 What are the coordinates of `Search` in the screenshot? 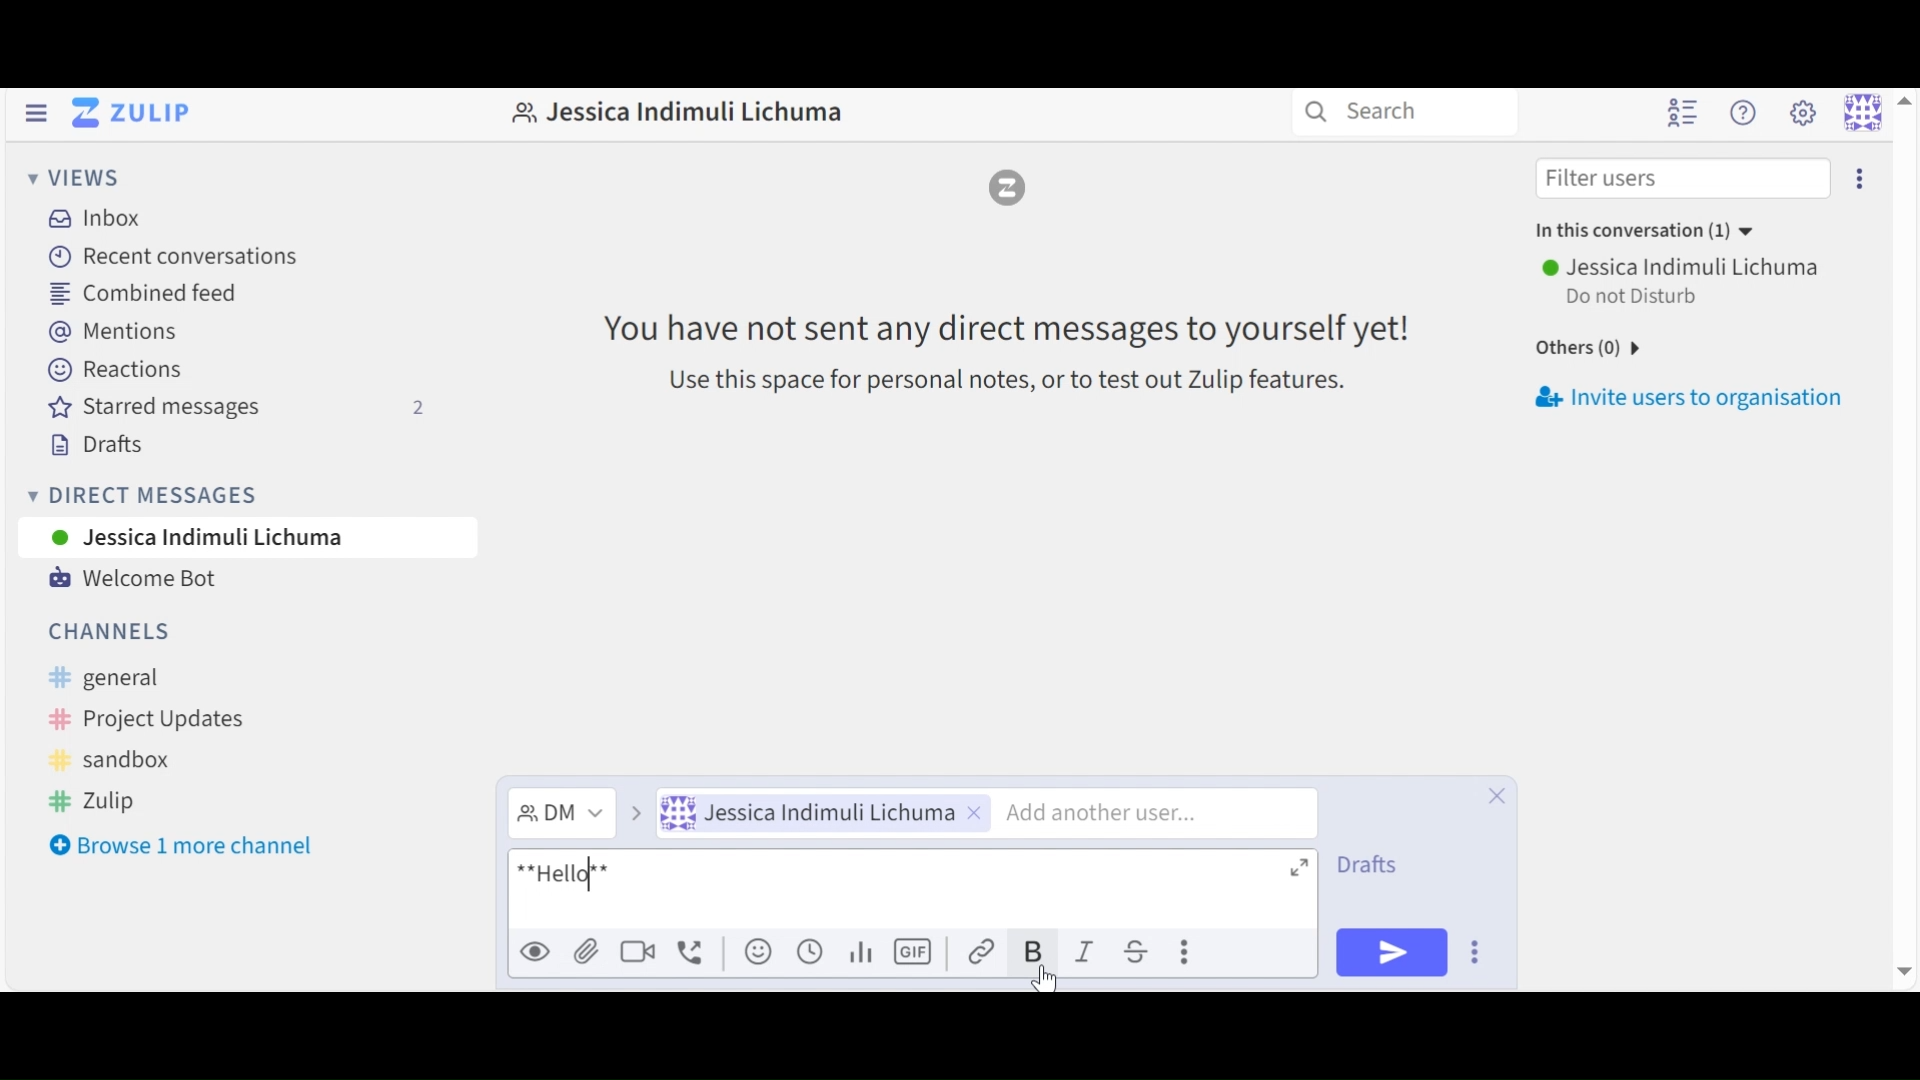 It's located at (1362, 111).